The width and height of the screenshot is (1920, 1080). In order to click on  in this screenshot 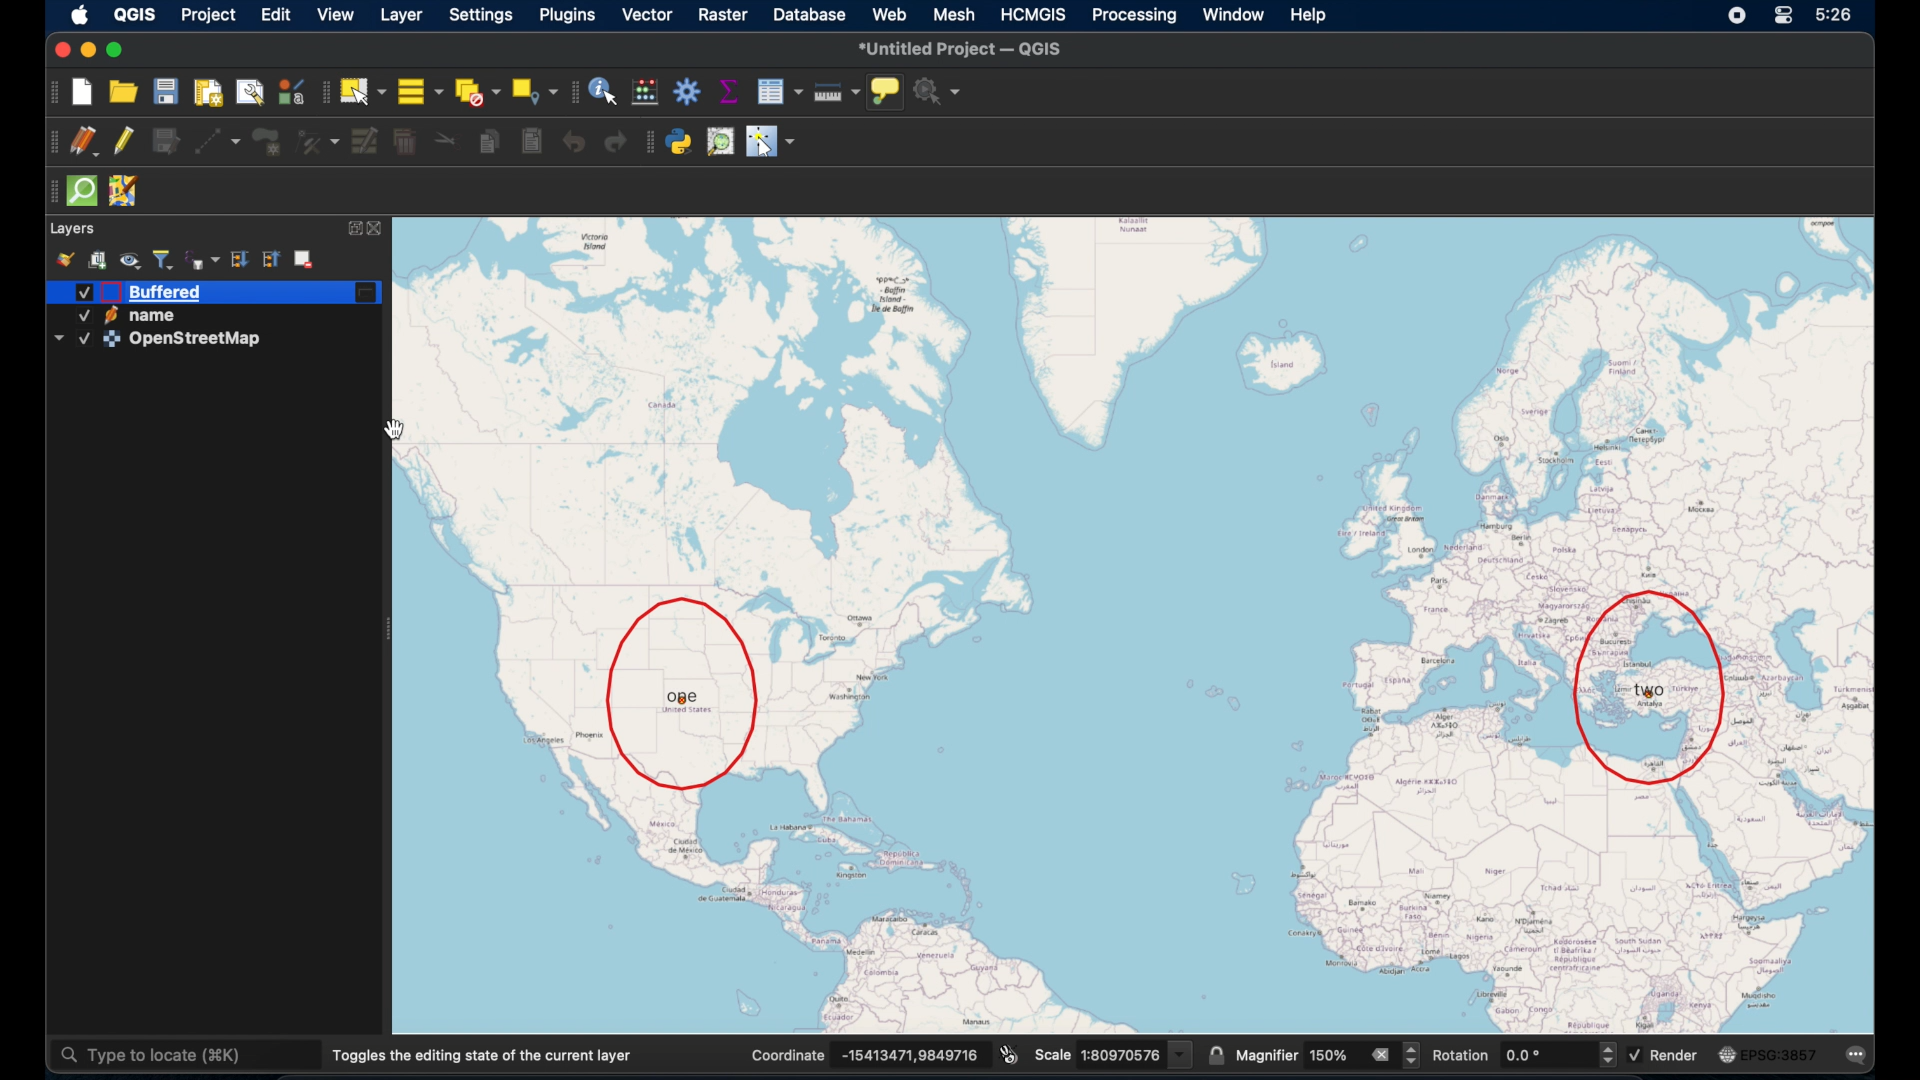, I will do `click(59, 49)`.